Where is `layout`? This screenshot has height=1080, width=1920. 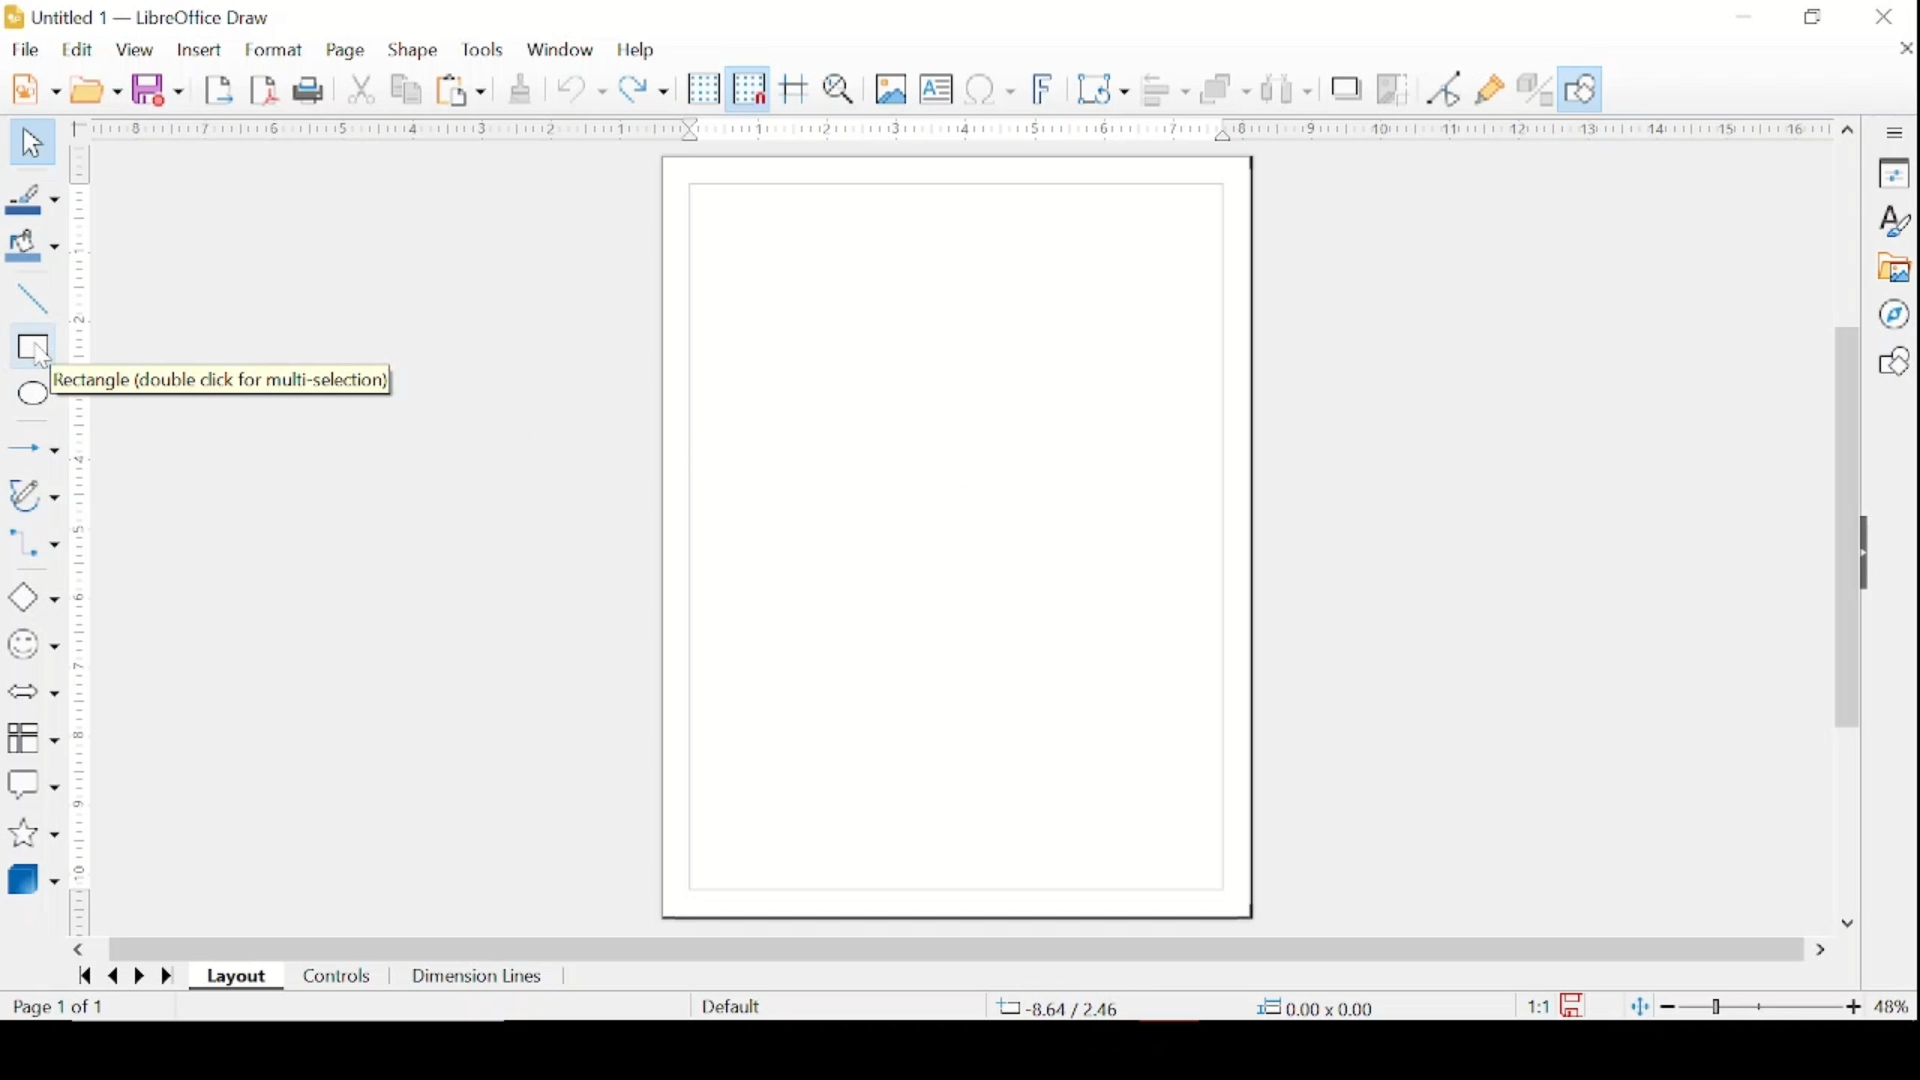 layout is located at coordinates (240, 977).